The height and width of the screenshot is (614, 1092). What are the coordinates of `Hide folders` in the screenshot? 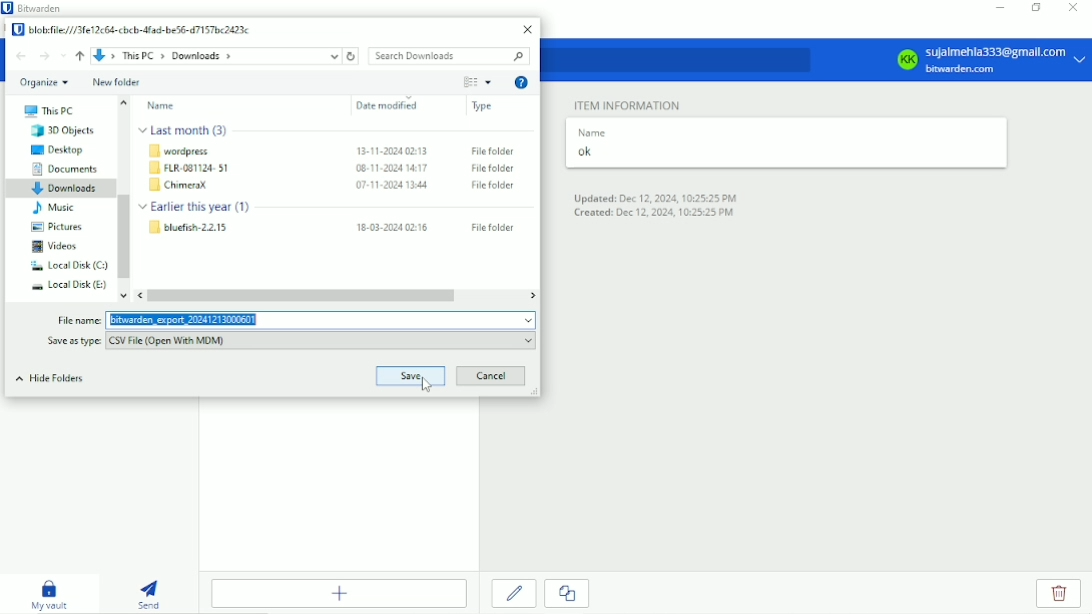 It's located at (51, 378).